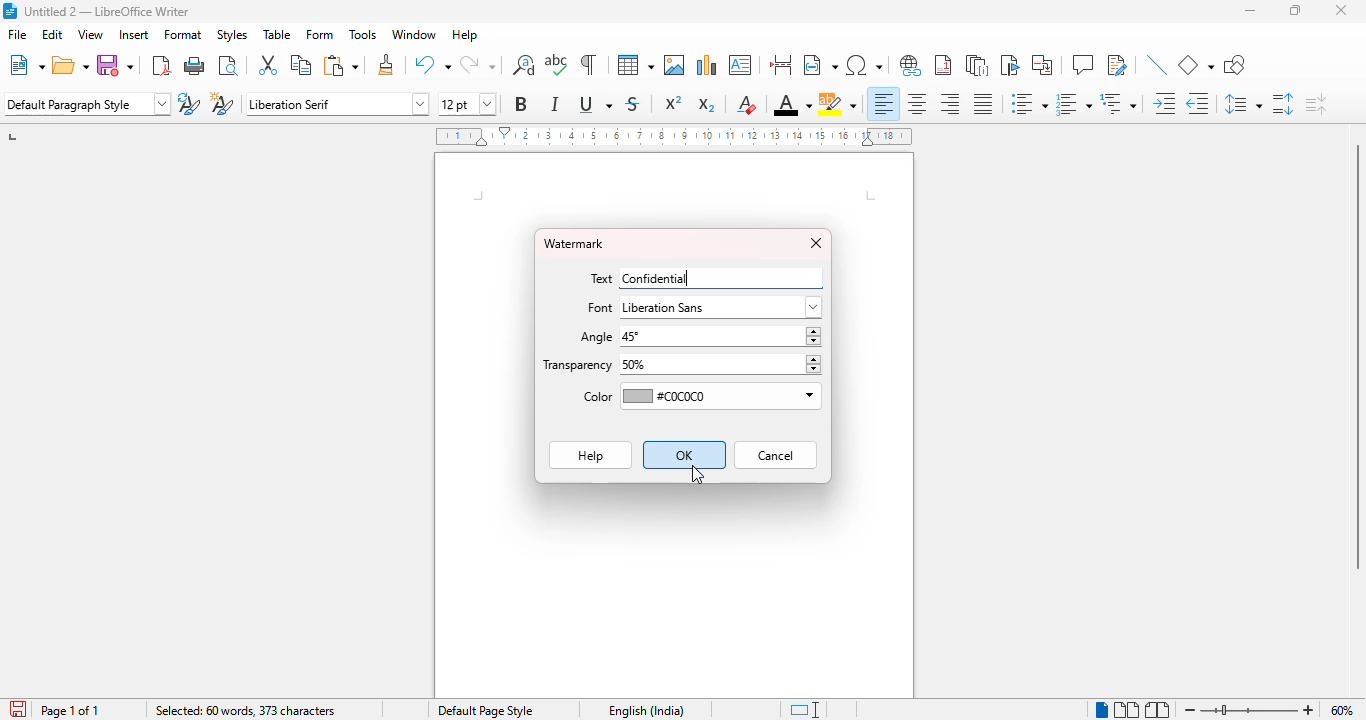 This screenshot has width=1366, height=720. I want to click on save, so click(114, 65).